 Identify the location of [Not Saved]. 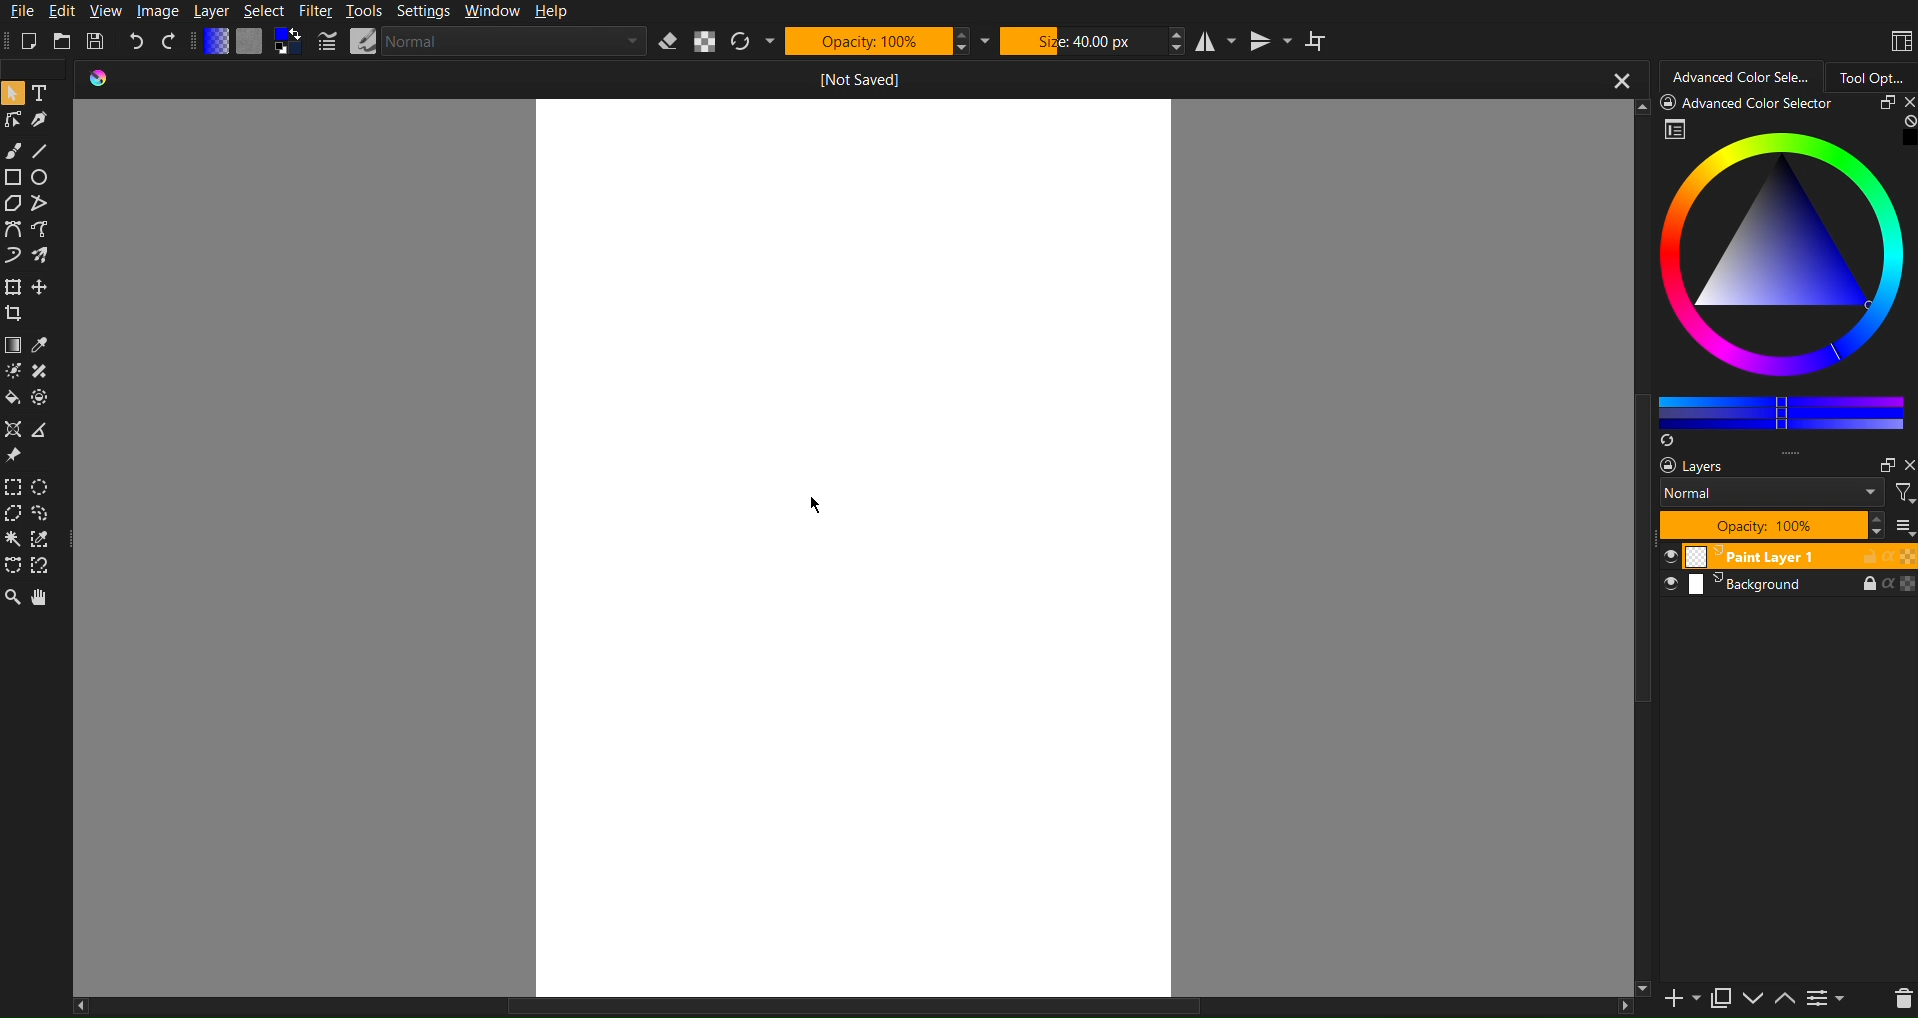
(861, 79).